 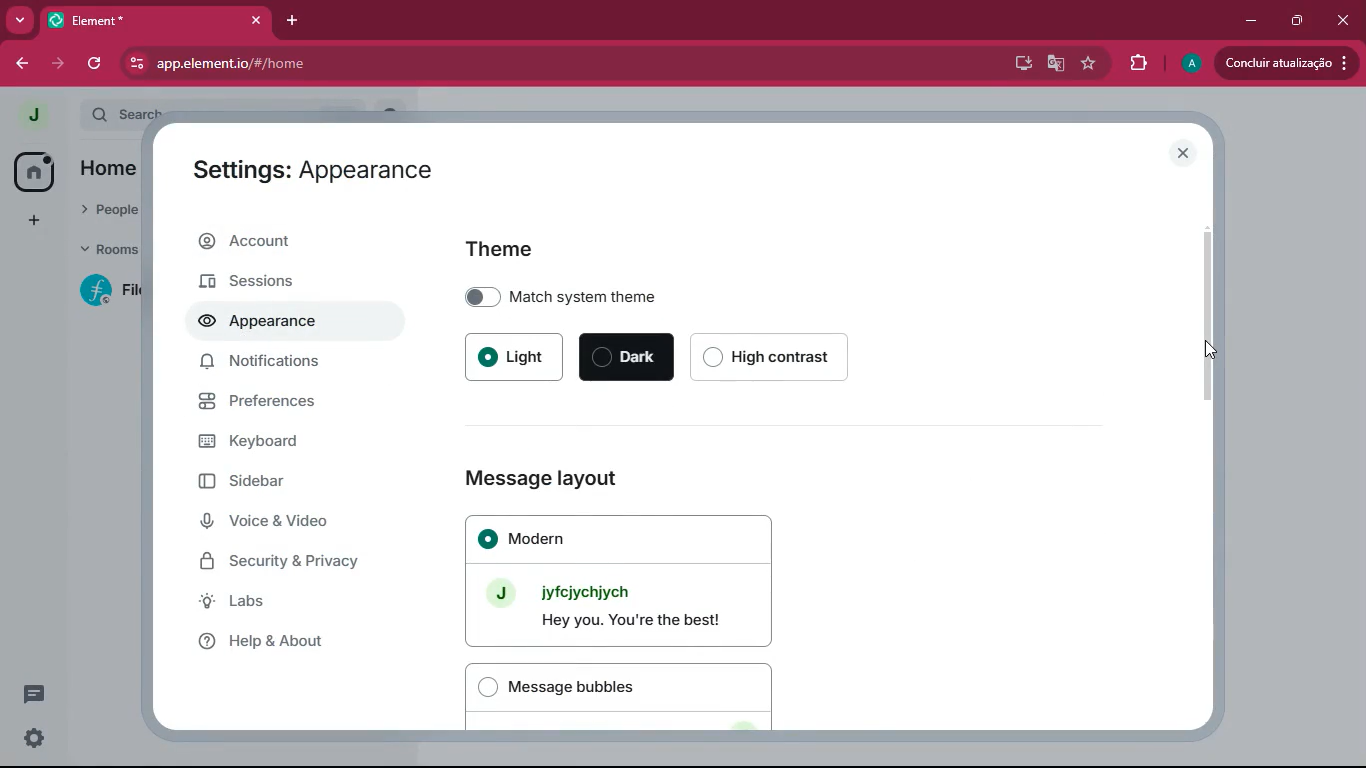 What do you see at coordinates (34, 739) in the screenshot?
I see `settings` at bounding box center [34, 739].